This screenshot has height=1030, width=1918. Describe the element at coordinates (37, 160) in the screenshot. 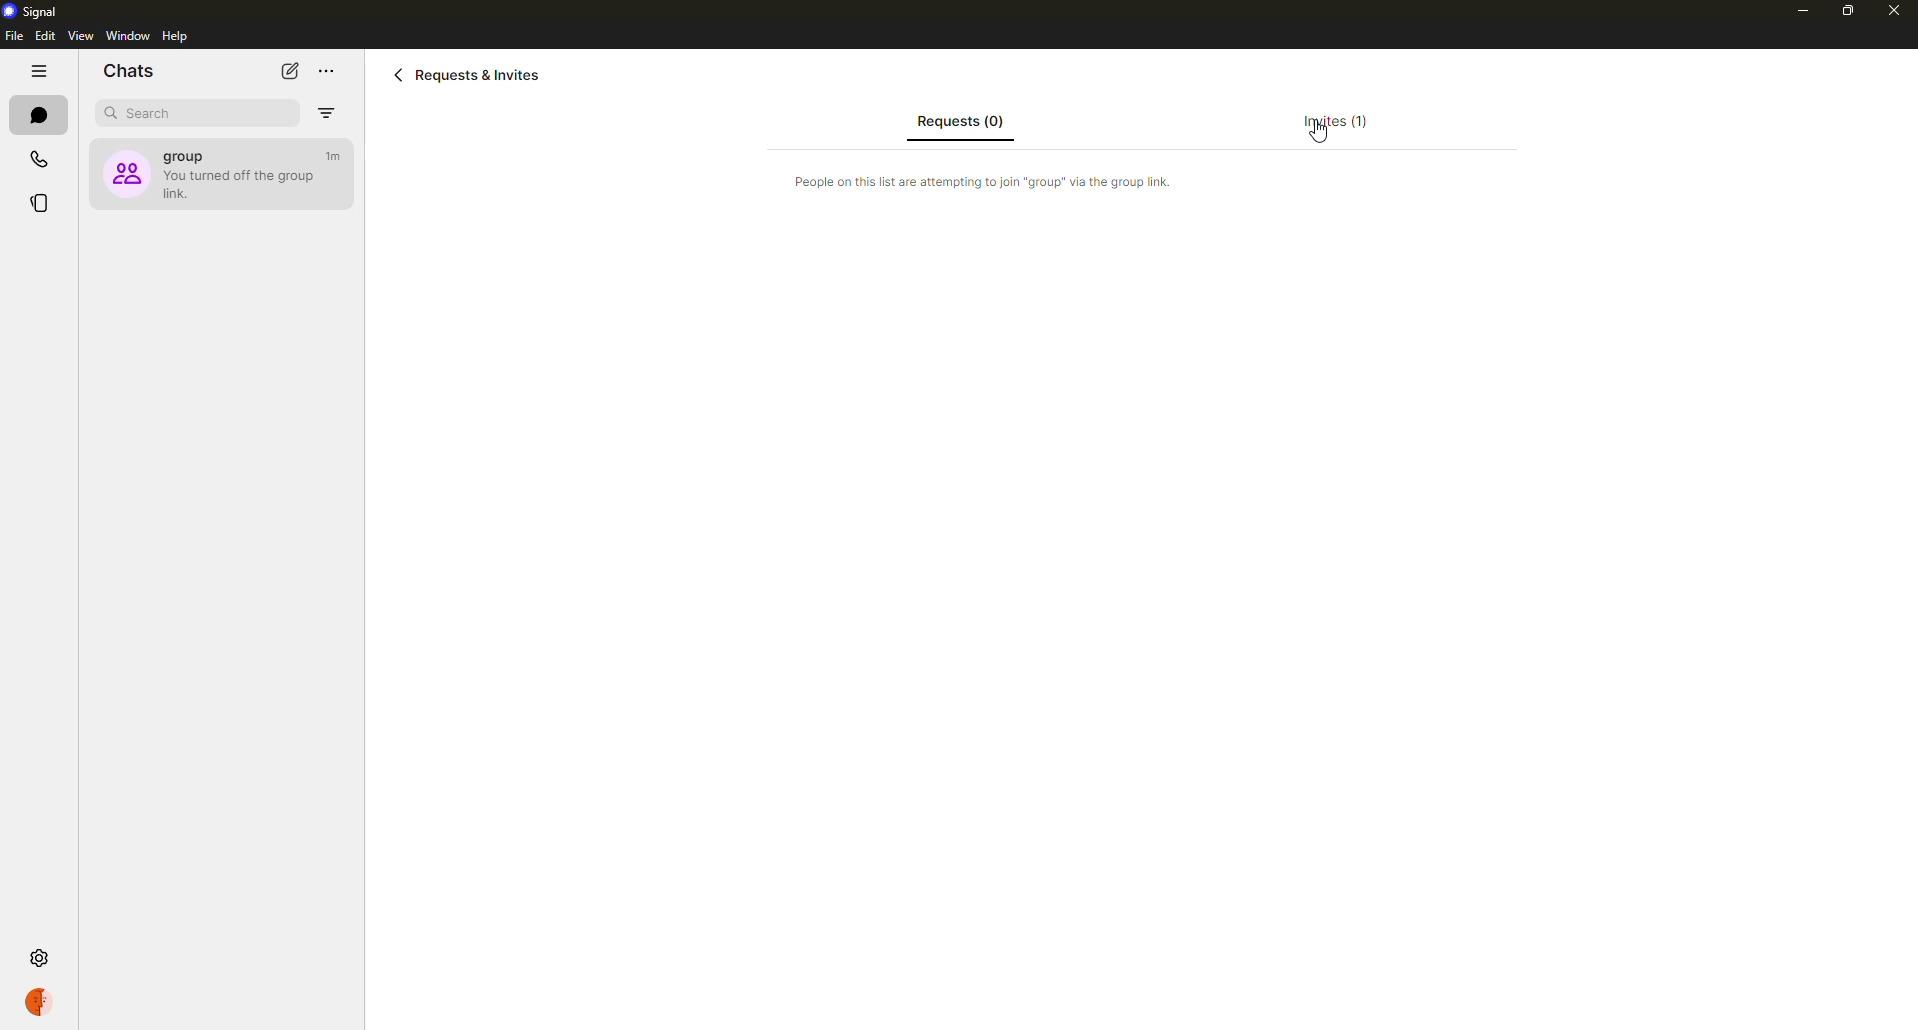

I see `calls` at that location.